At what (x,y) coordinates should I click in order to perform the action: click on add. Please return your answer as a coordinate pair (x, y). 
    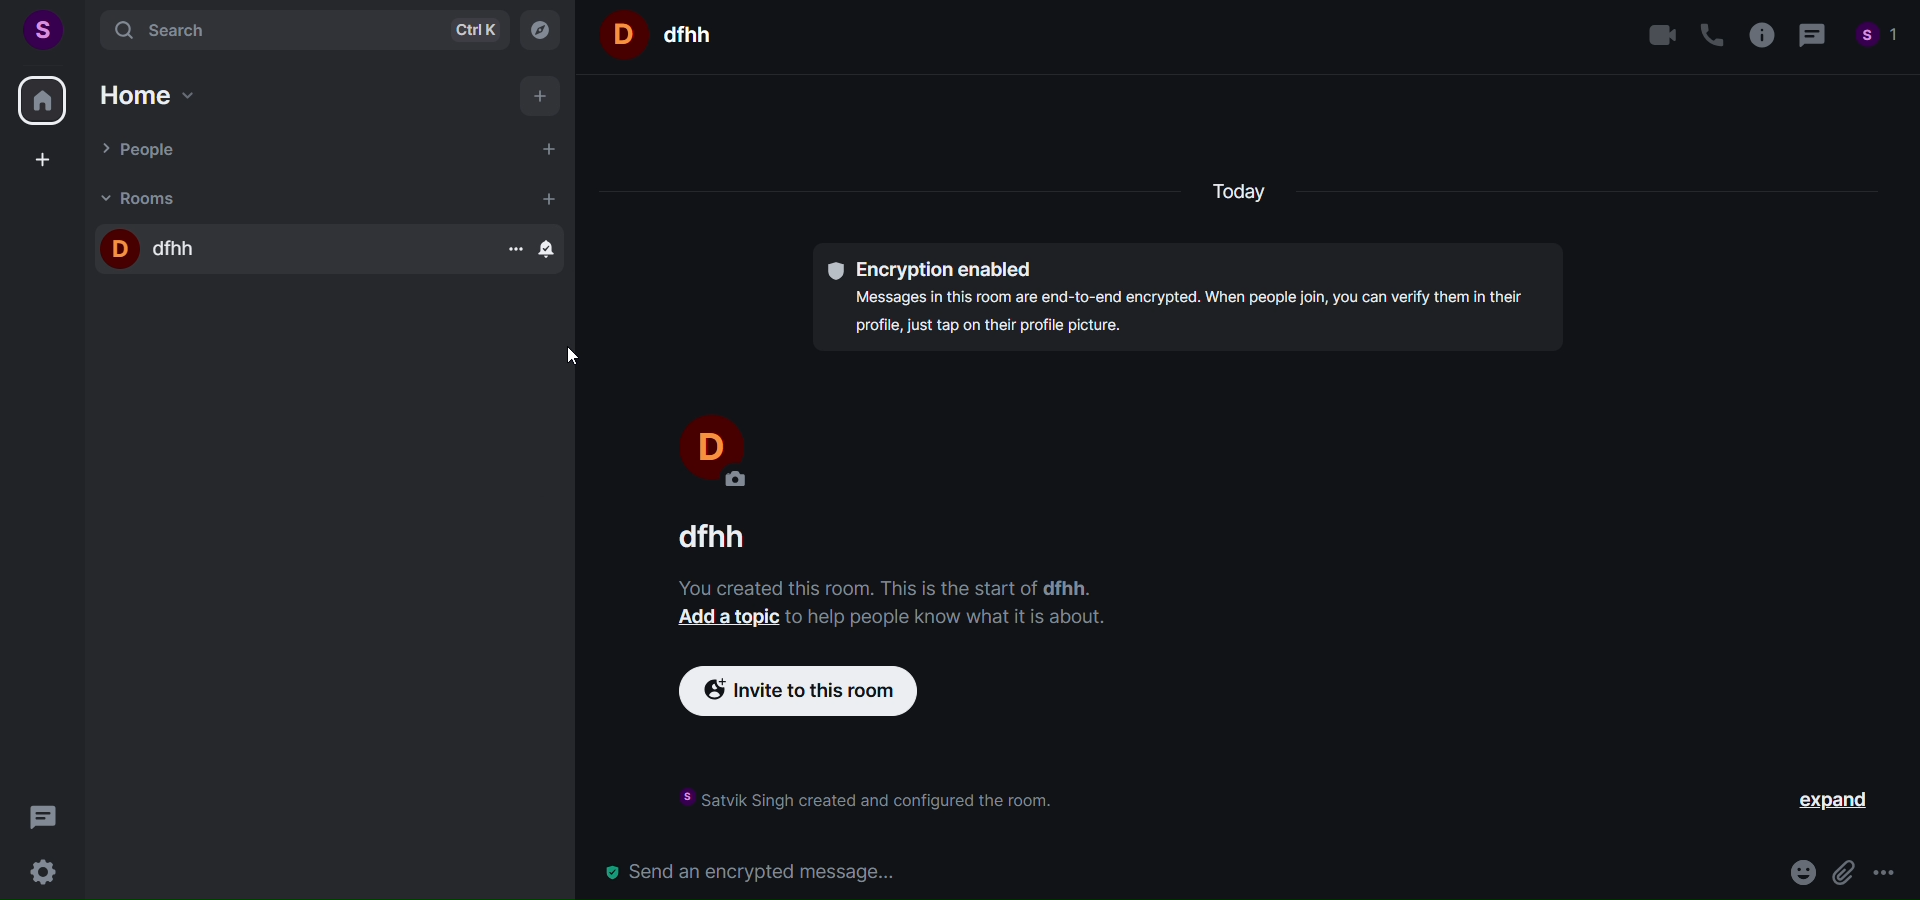
    Looking at the image, I should click on (539, 99).